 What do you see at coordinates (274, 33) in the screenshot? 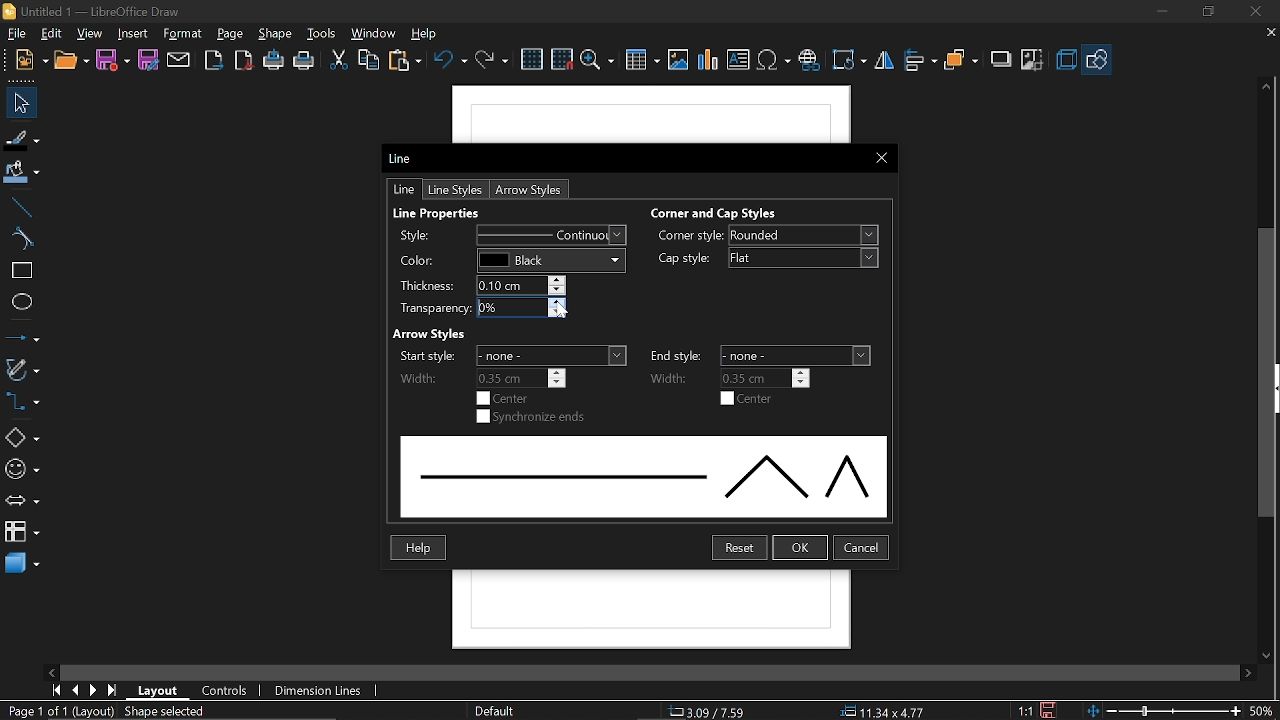
I see `shape` at bounding box center [274, 33].